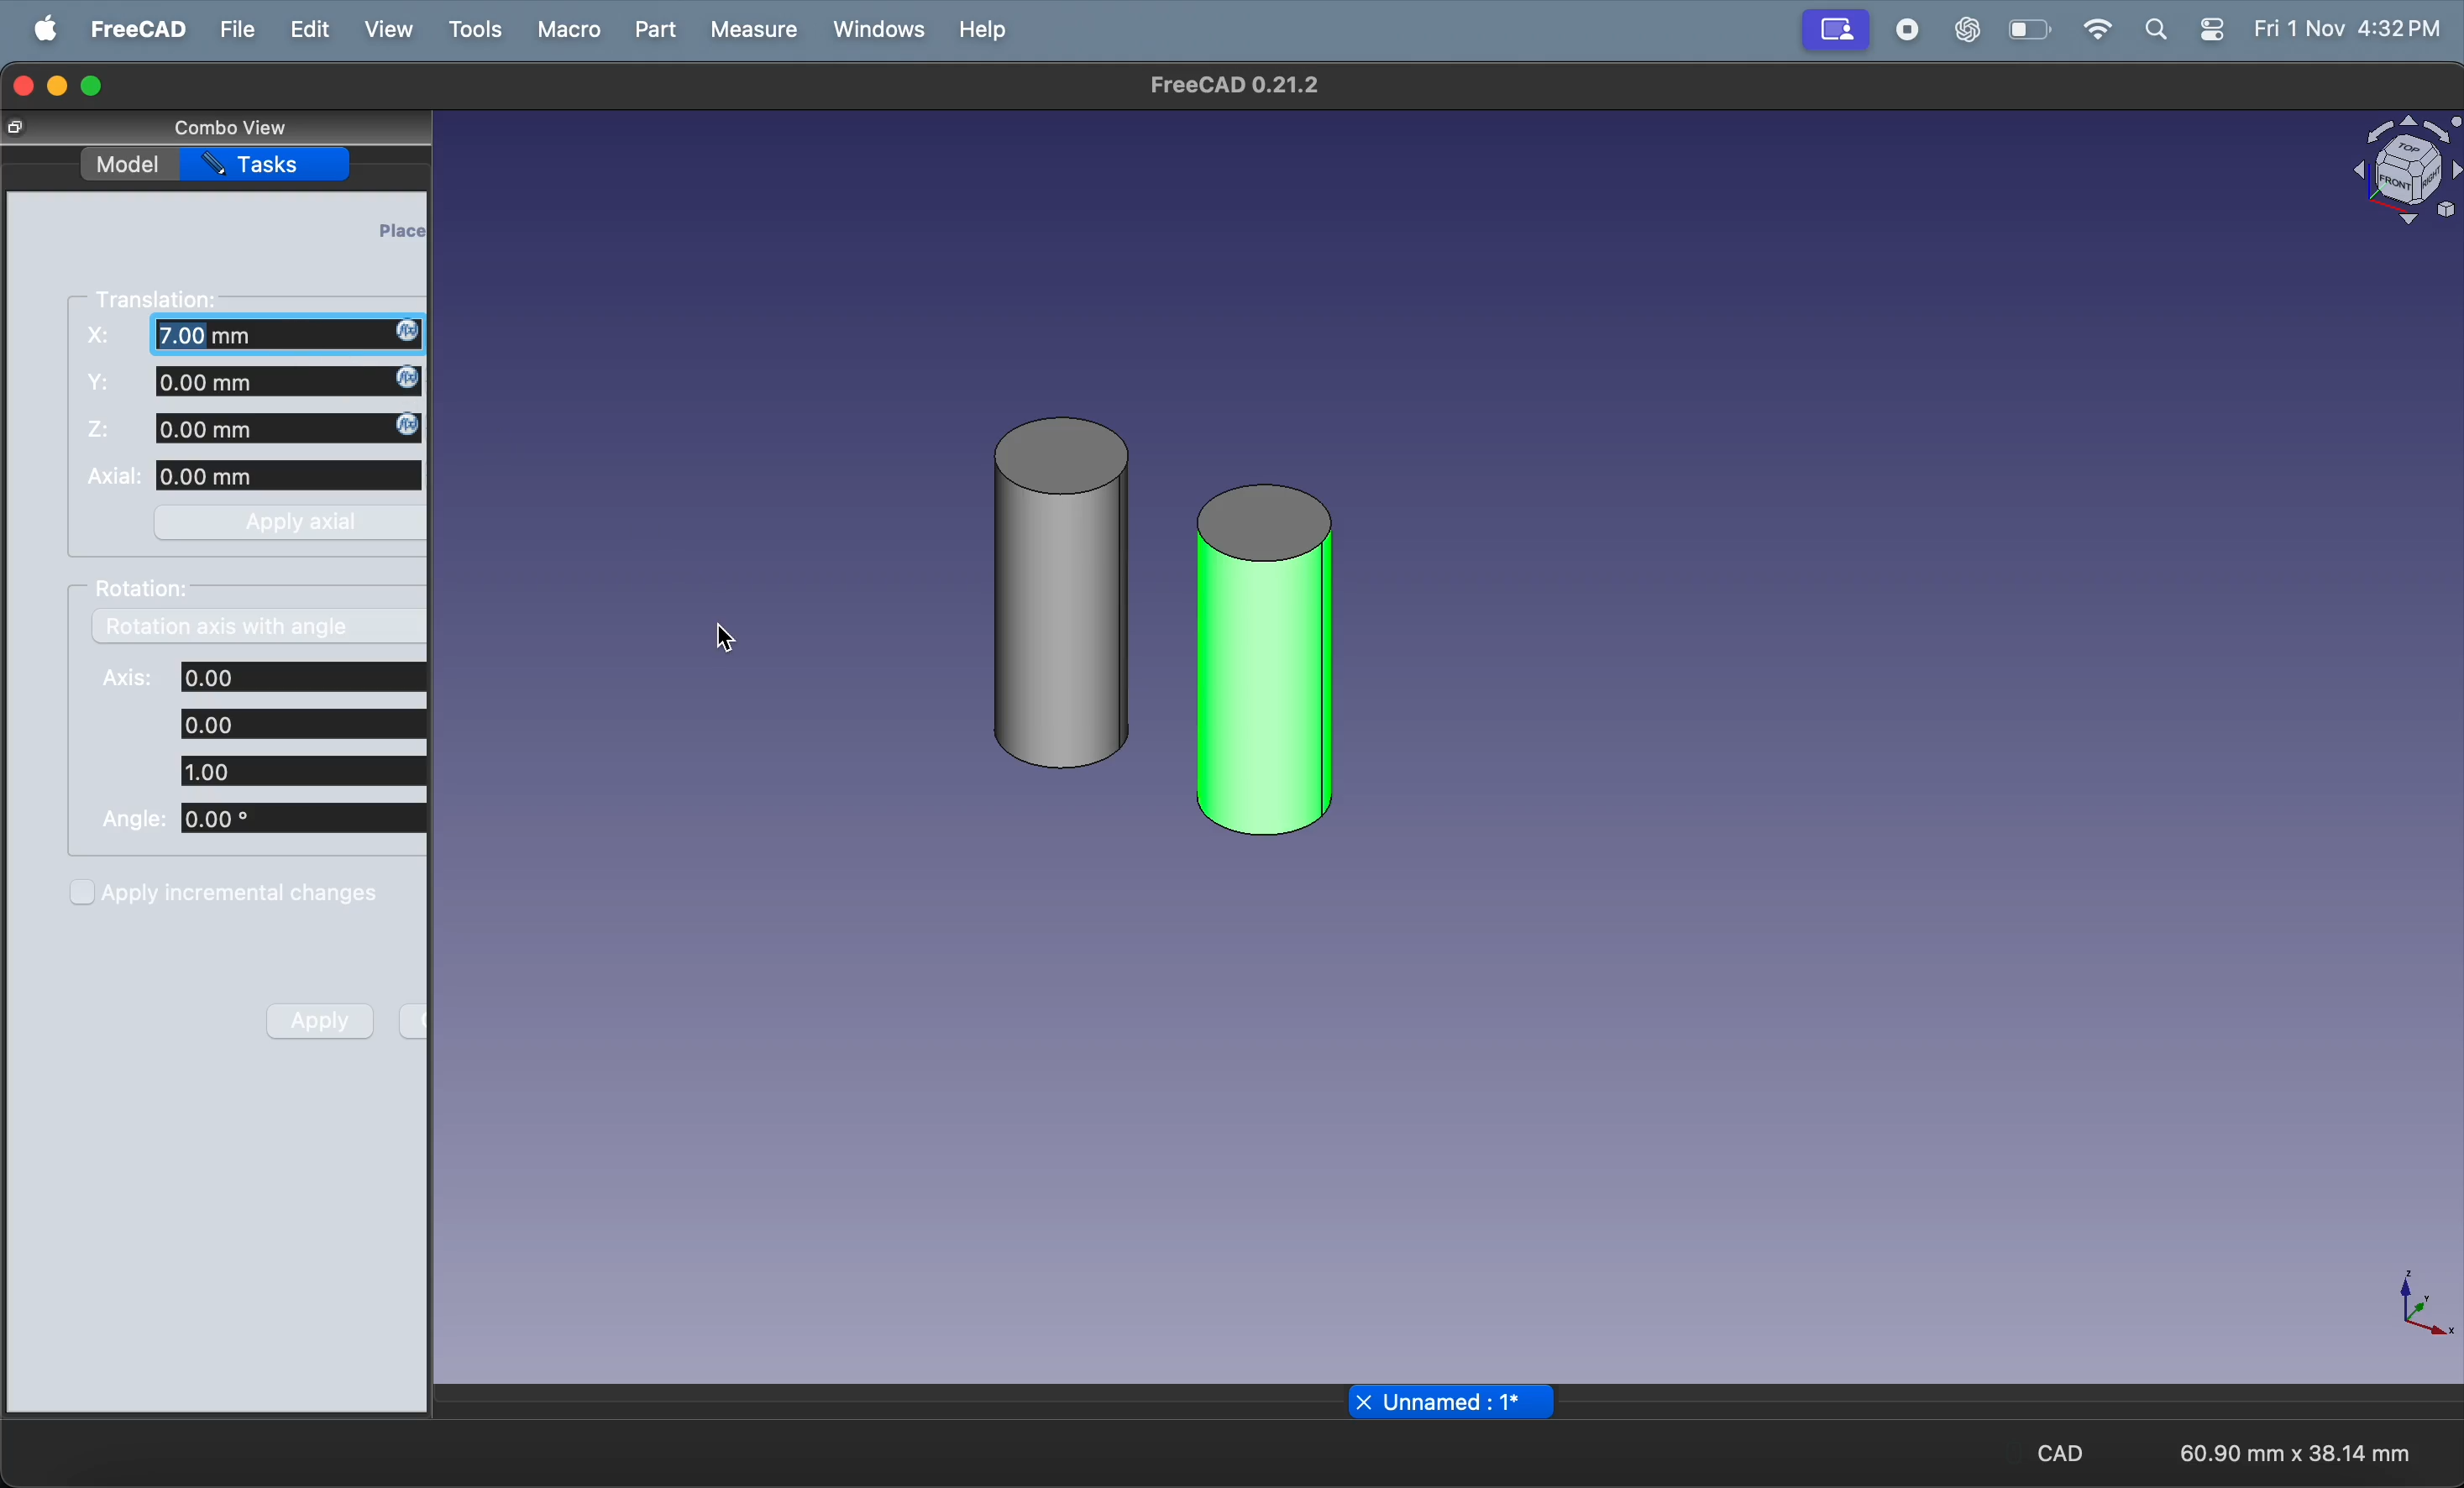 Image resolution: width=2464 pixels, height=1488 pixels. Describe the element at coordinates (113, 476) in the screenshot. I see `Axial:` at that location.